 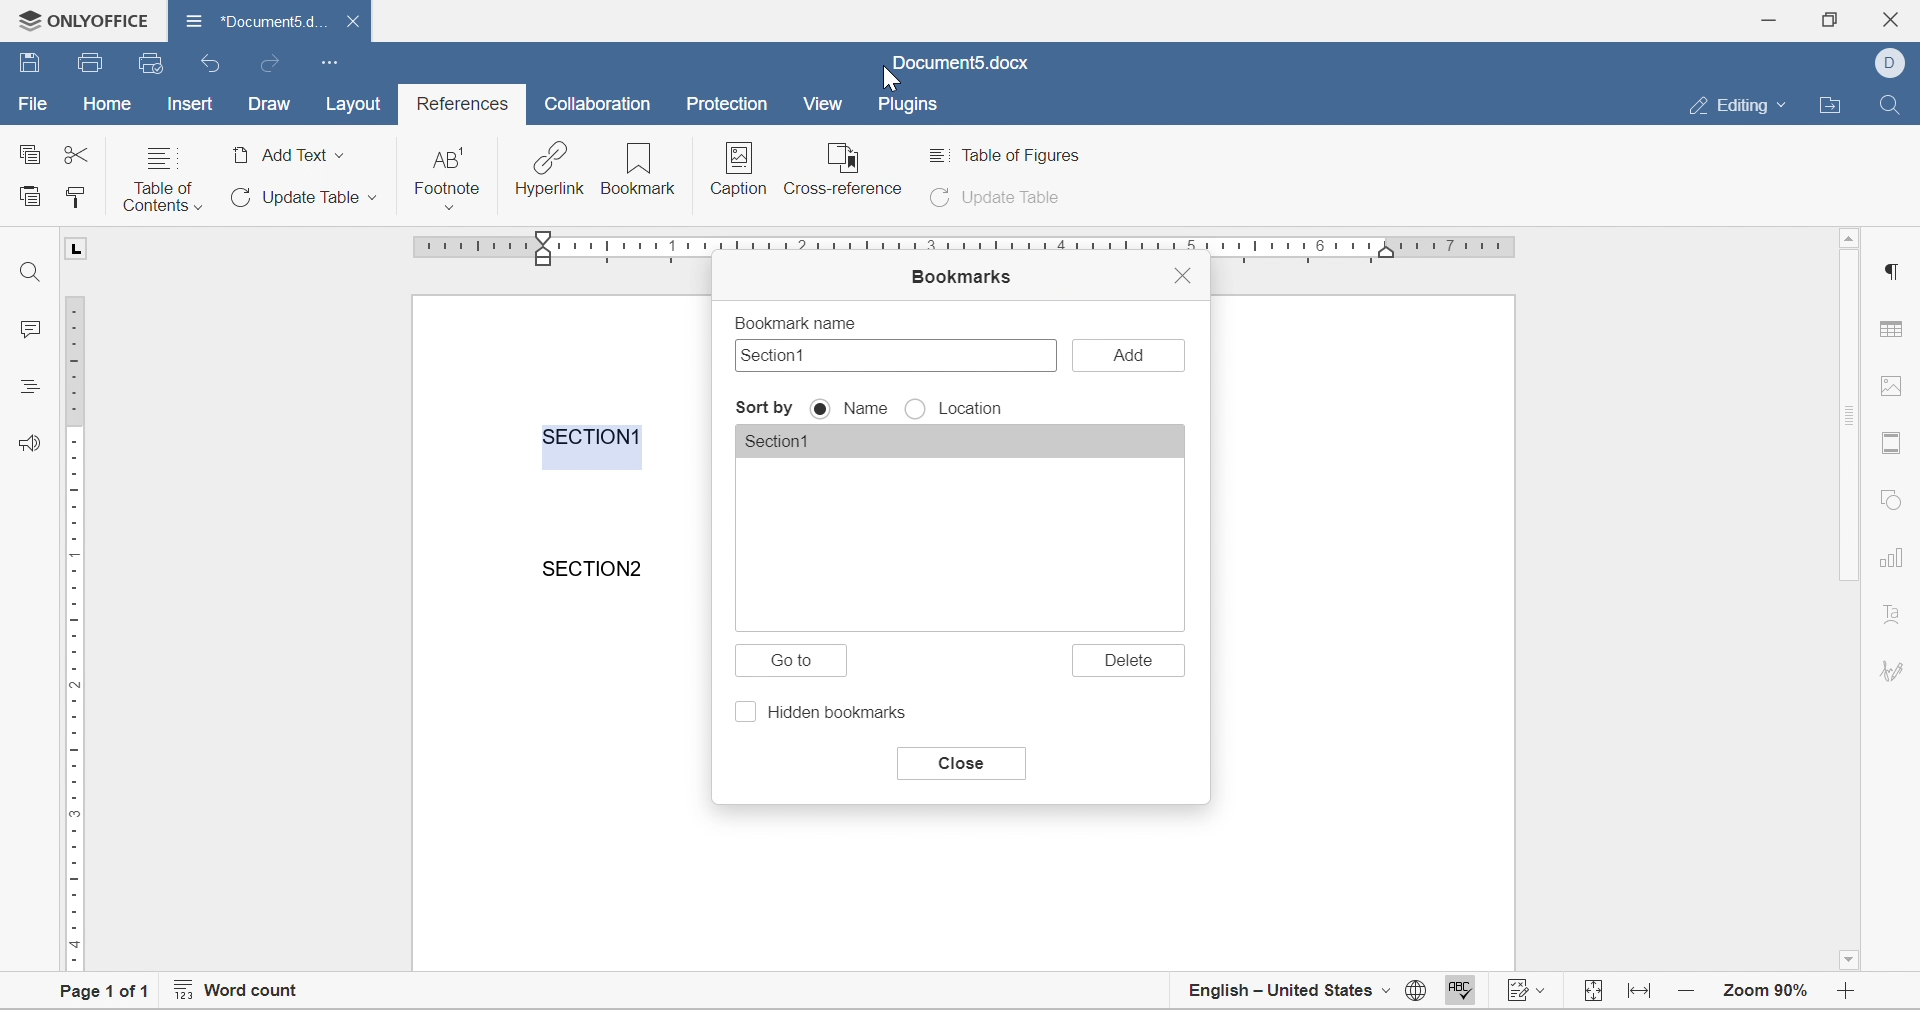 I want to click on ruler, so click(x=72, y=631).